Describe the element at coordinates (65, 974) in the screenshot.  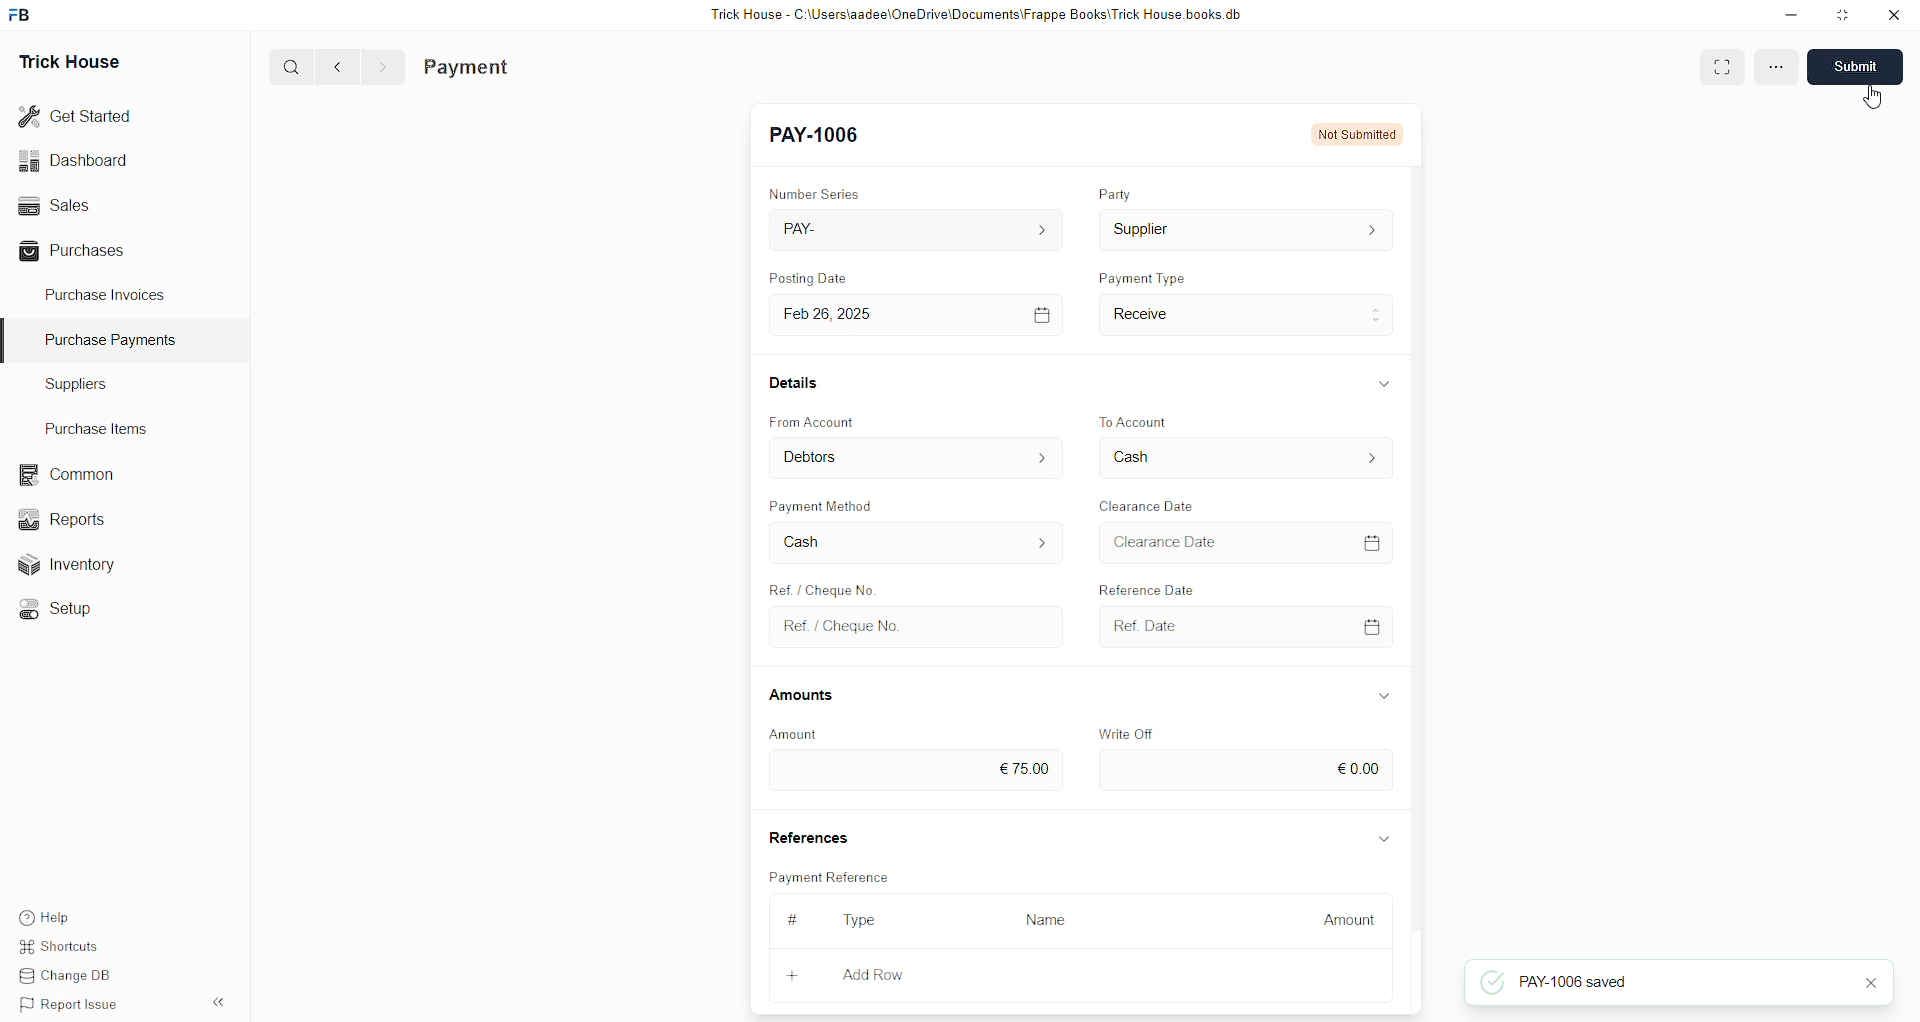
I see `Change DB` at that location.